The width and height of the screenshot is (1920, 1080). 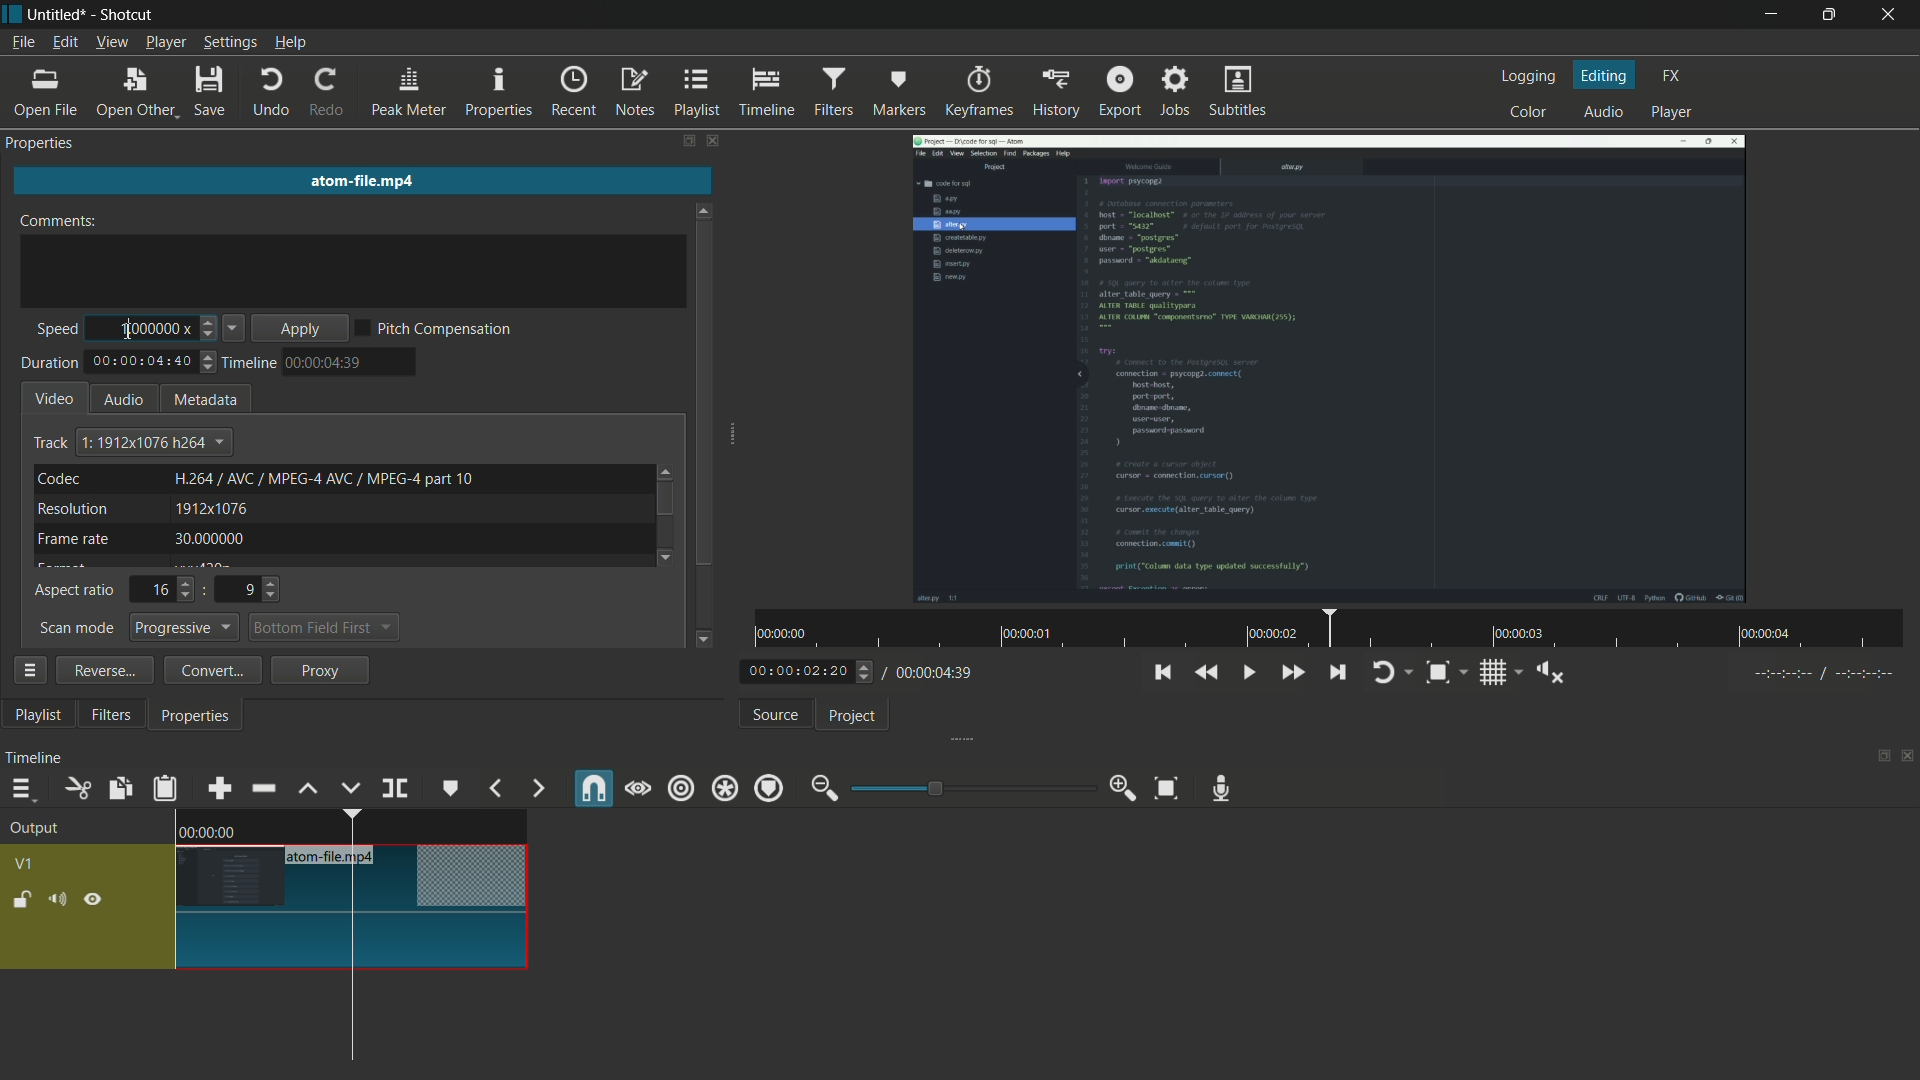 What do you see at coordinates (37, 715) in the screenshot?
I see `playlist` at bounding box center [37, 715].